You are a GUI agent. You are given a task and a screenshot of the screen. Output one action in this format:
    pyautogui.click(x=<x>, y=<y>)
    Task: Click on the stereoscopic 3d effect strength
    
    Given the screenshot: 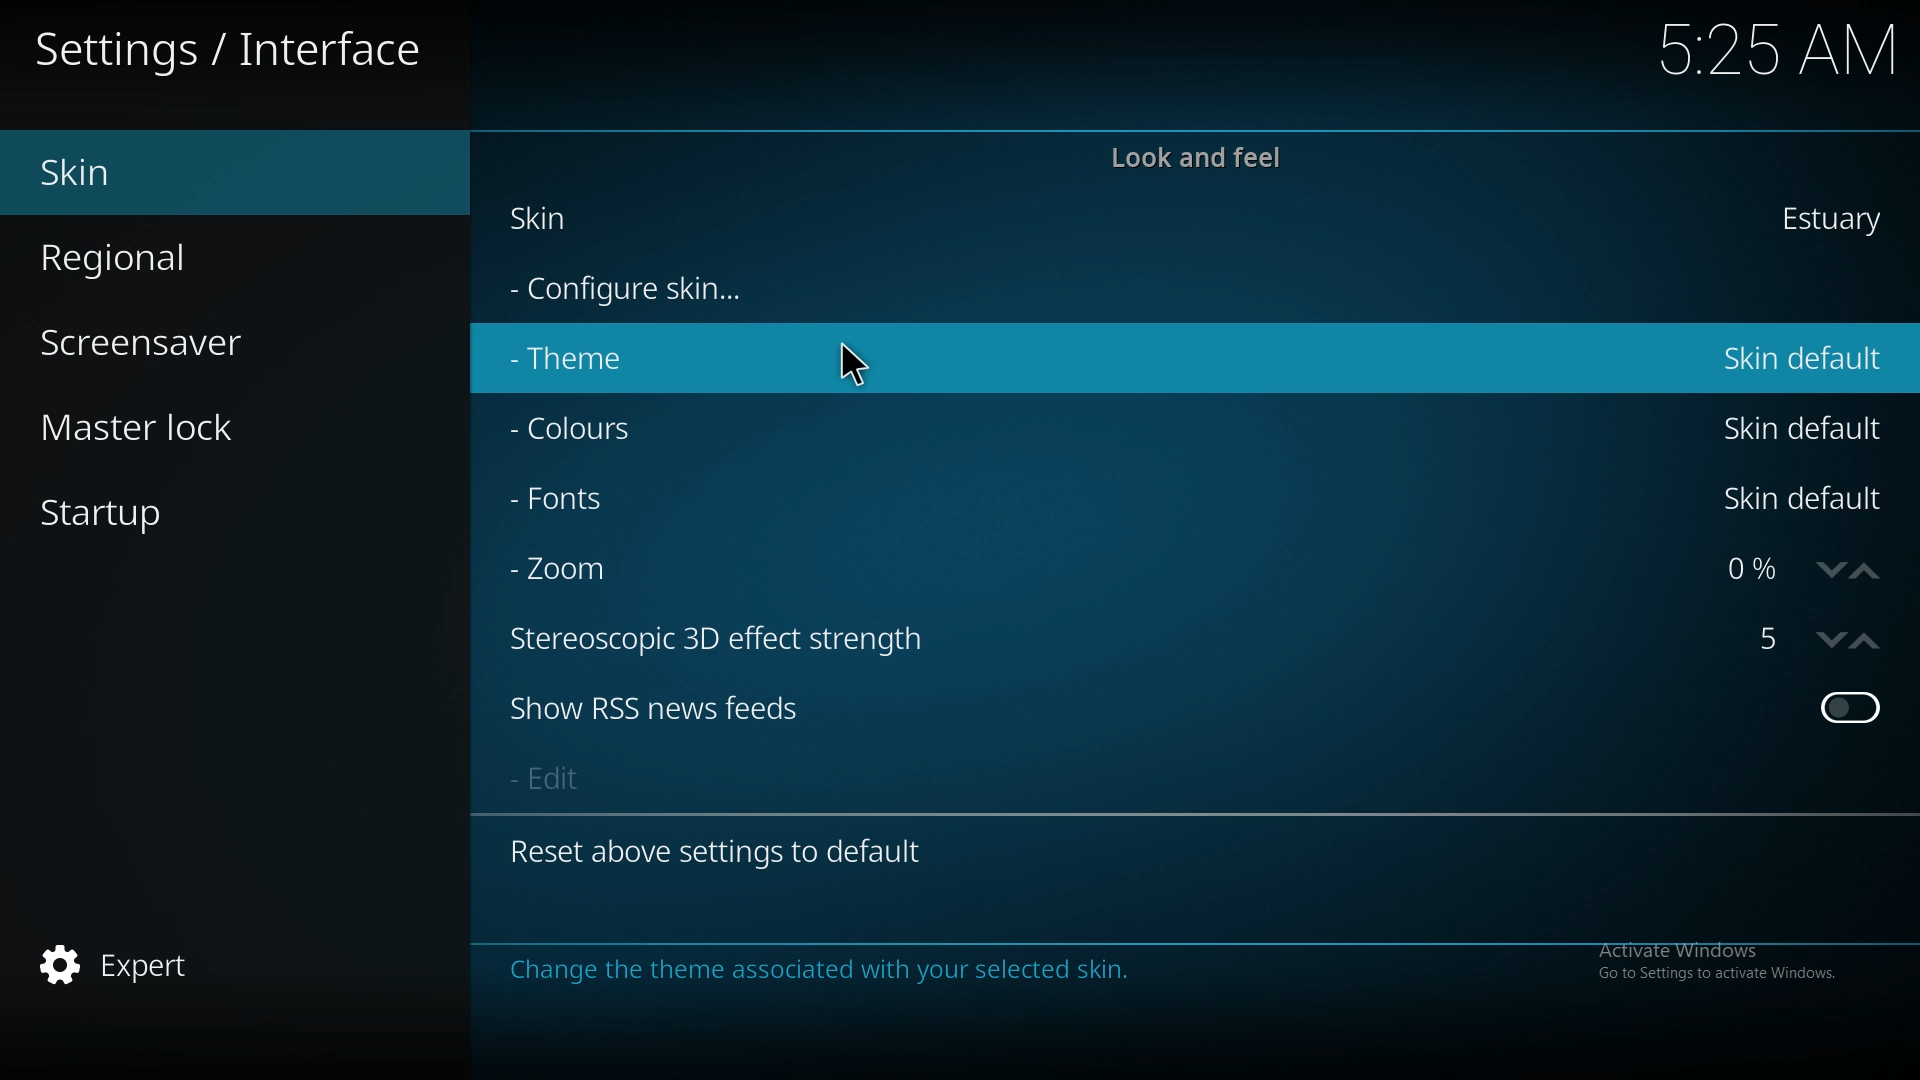 What is the action you would take?
    pyautogui.click(x=739, y=635)
    